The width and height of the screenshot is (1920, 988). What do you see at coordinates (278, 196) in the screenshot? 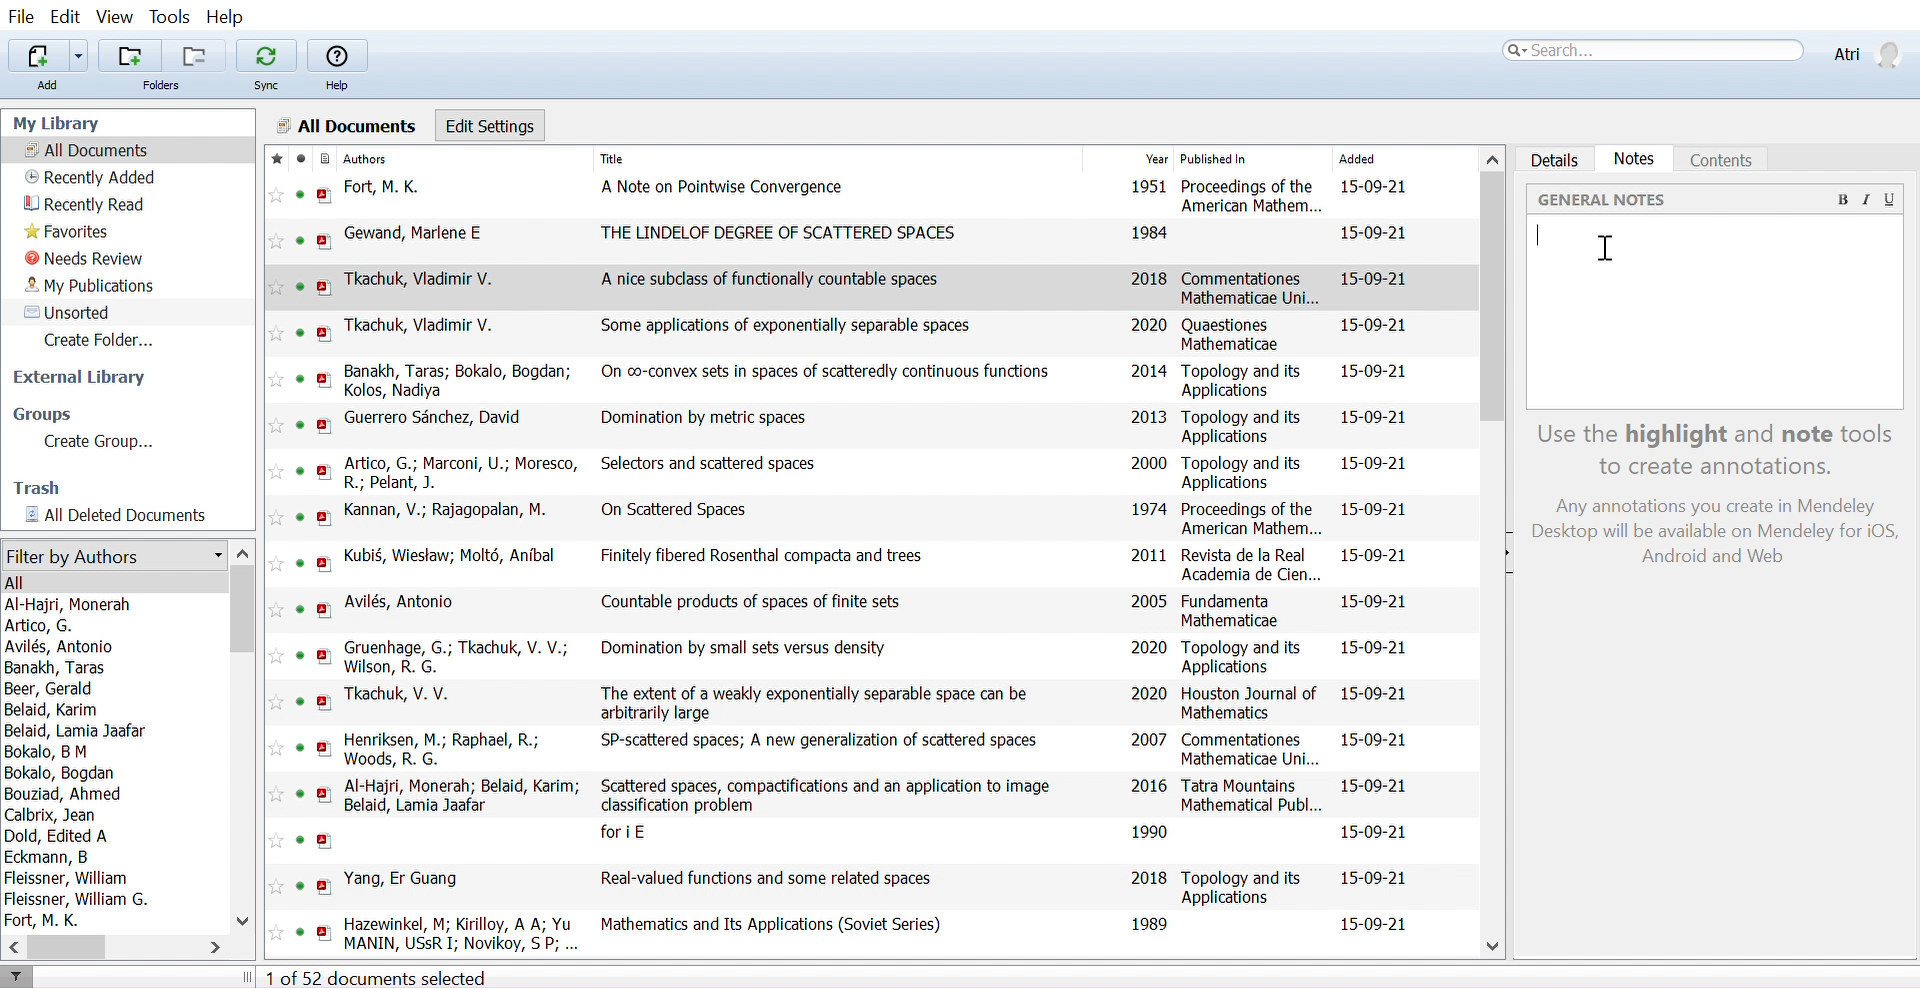
I see `Add this reference to favorites` at bounding box center [278, 196].